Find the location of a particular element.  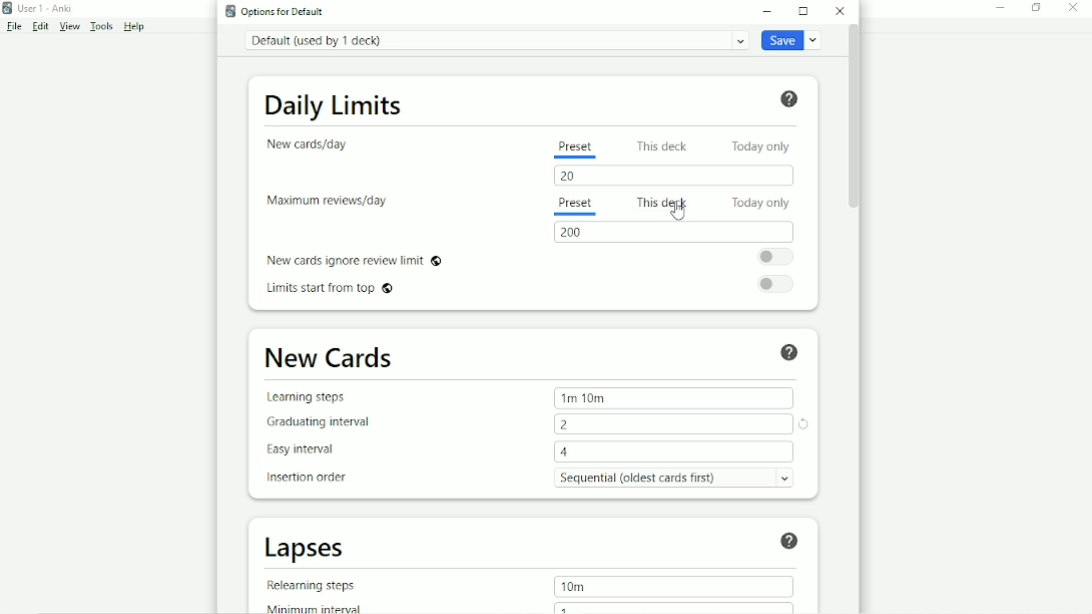

View is located at coordinates (69, 26).